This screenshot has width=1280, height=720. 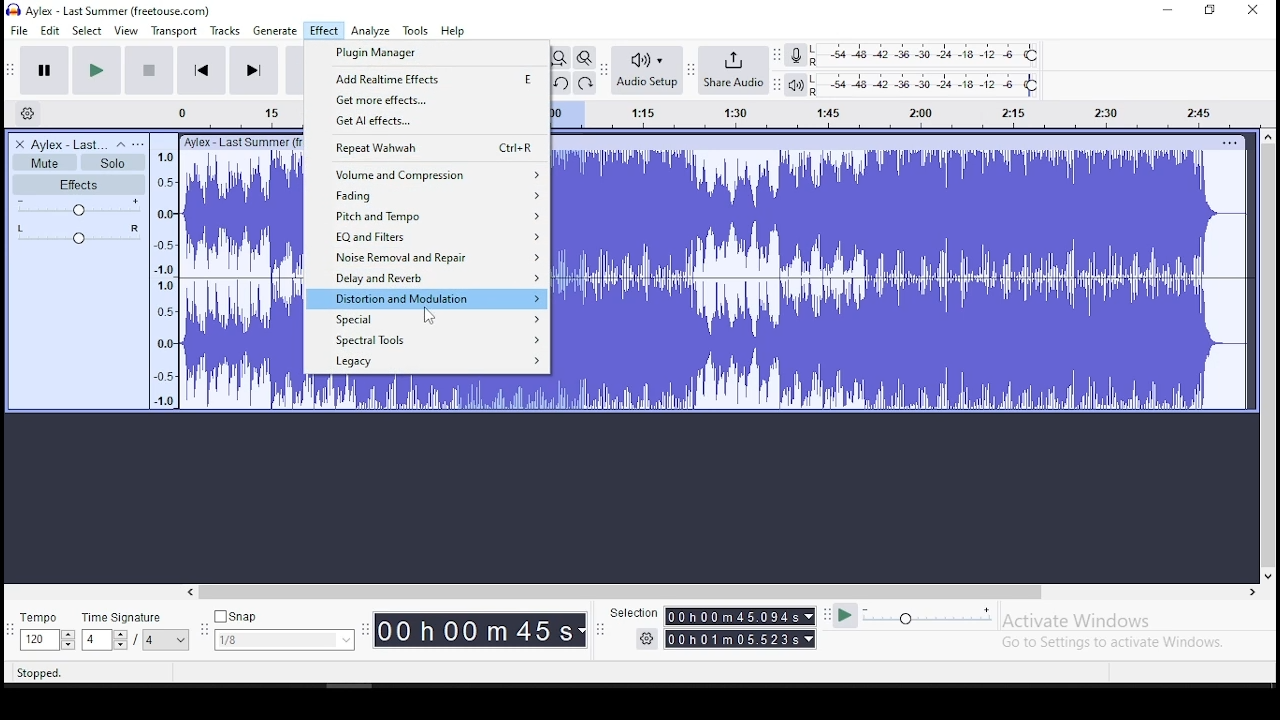 What do you see at coordinates (173, 30) in the screenshot?
I see `transport` at bounding box center [173, 30].